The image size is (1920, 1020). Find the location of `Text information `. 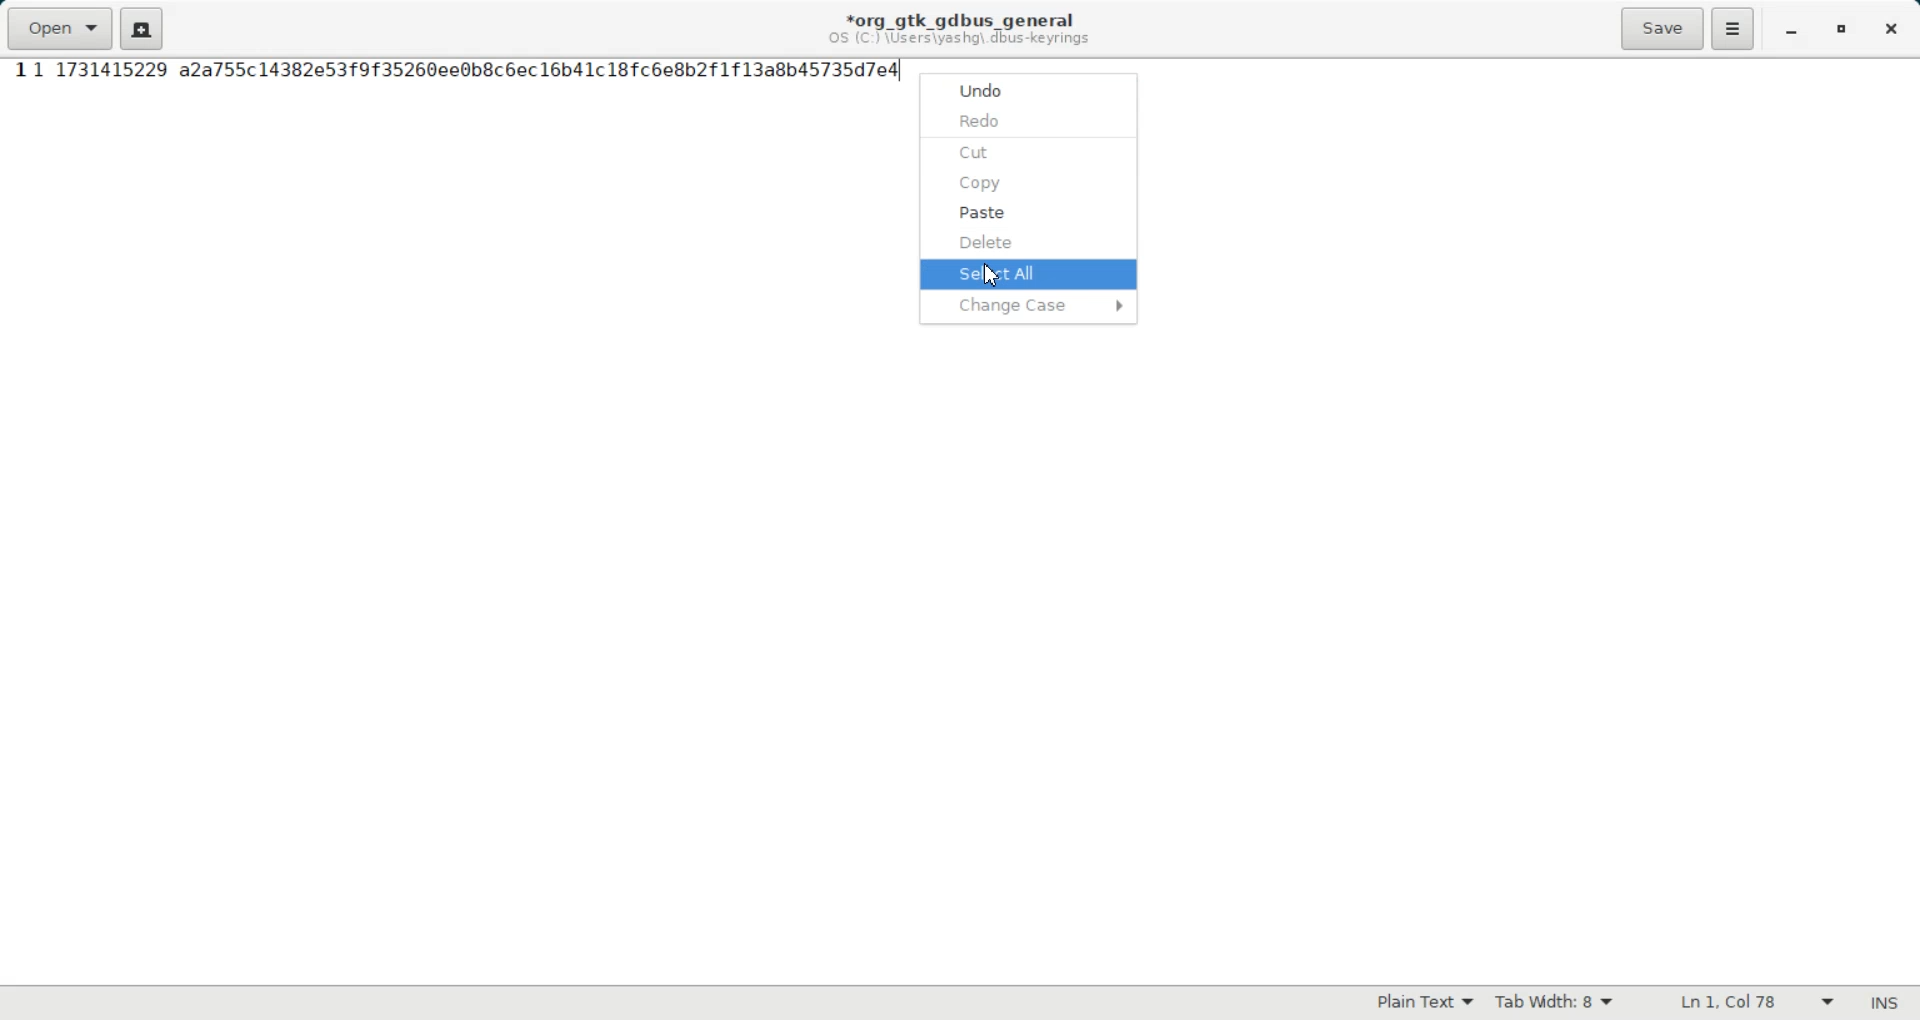

Text information  is located at coordinates (959, 28).